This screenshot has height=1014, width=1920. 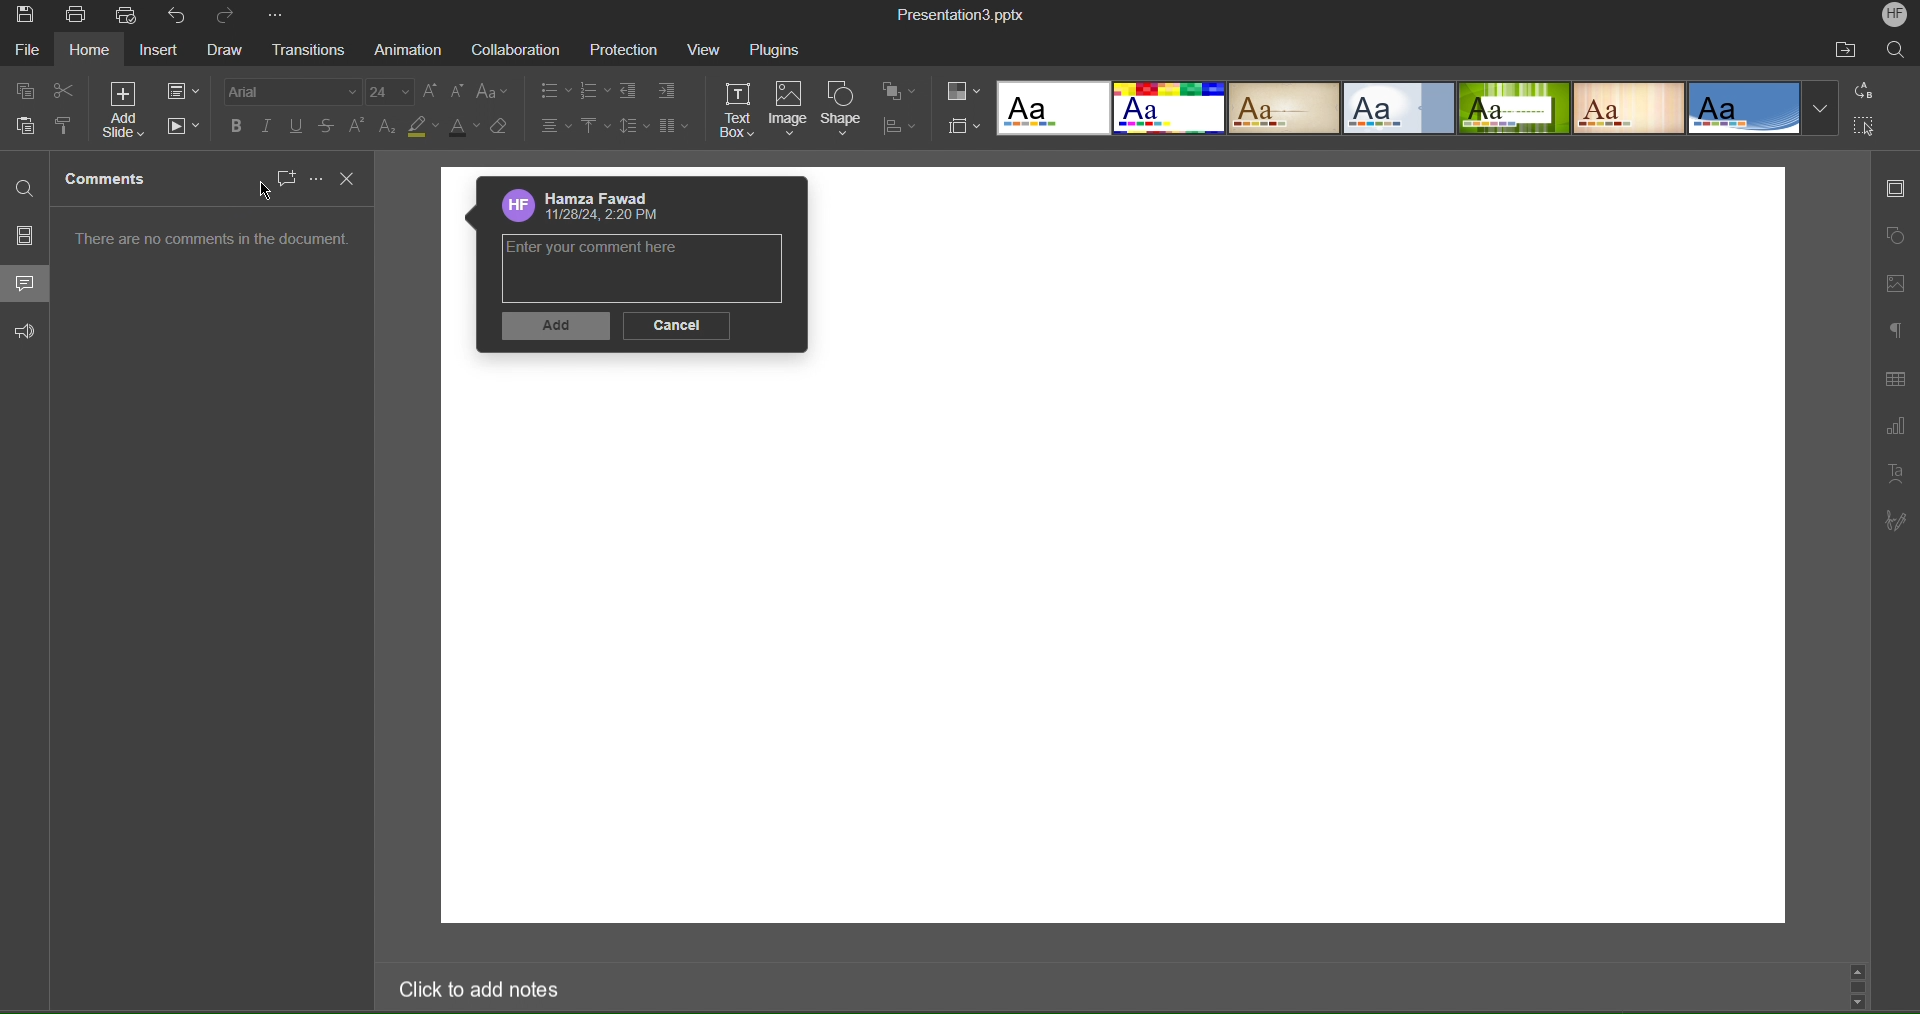 I want to click on Save Image, so click(x=25, y=17).